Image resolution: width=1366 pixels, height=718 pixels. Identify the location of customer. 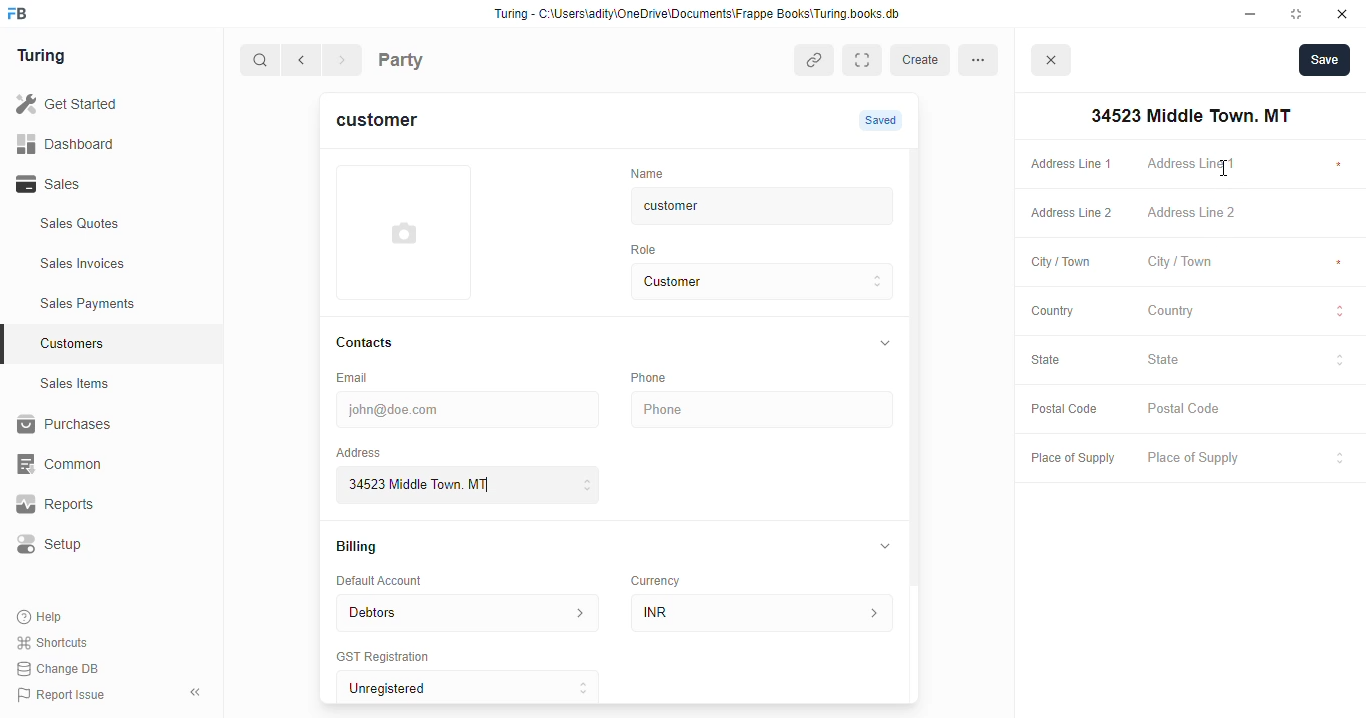
(389, 123).